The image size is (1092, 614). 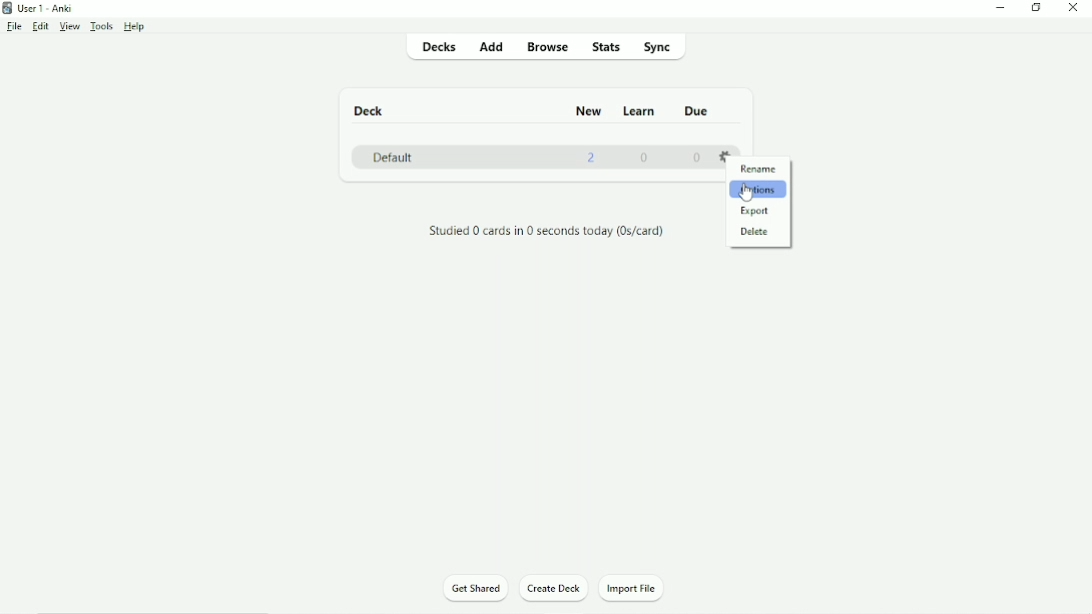 What do you see at coordinates (646, 157) in the screenshot?
I see `0` at bounding box center [646, 157].